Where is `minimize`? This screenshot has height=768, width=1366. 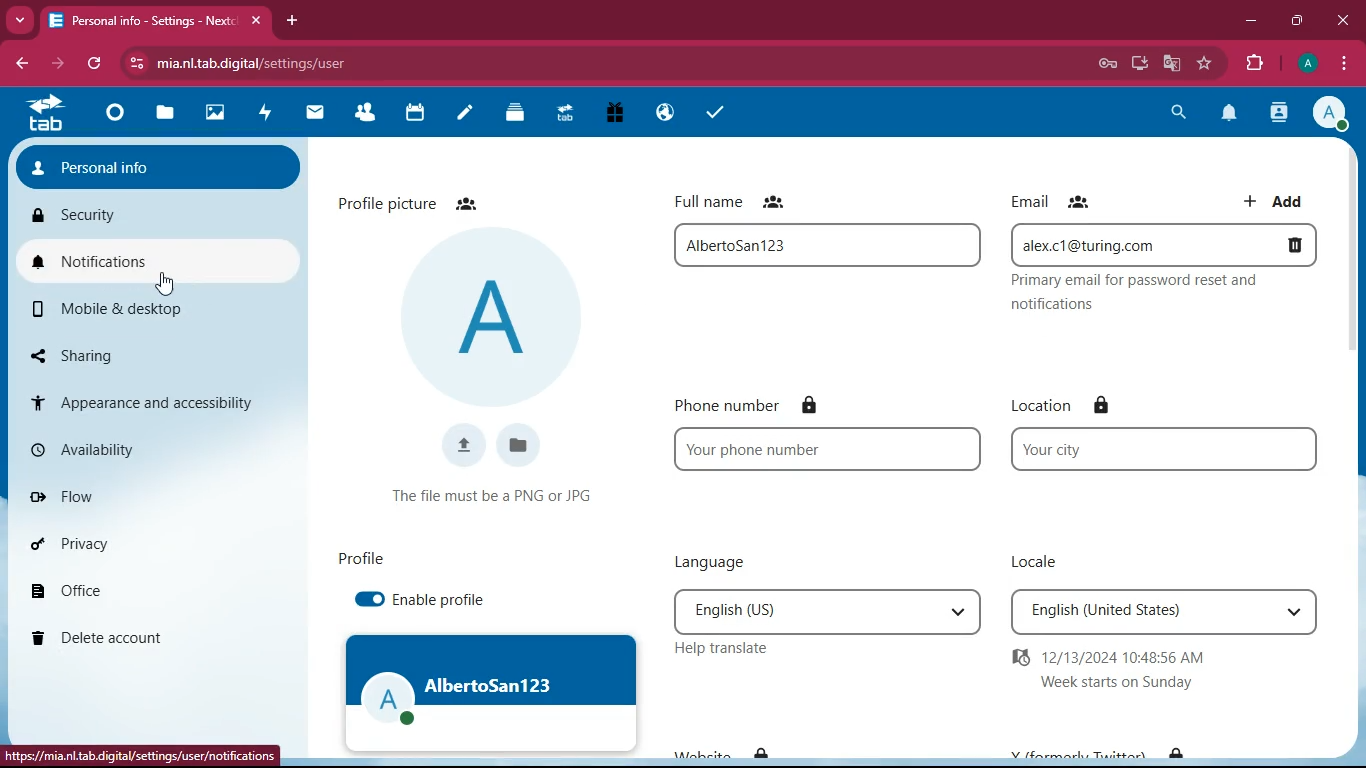
minimize is located at coordinates (1250, 22).